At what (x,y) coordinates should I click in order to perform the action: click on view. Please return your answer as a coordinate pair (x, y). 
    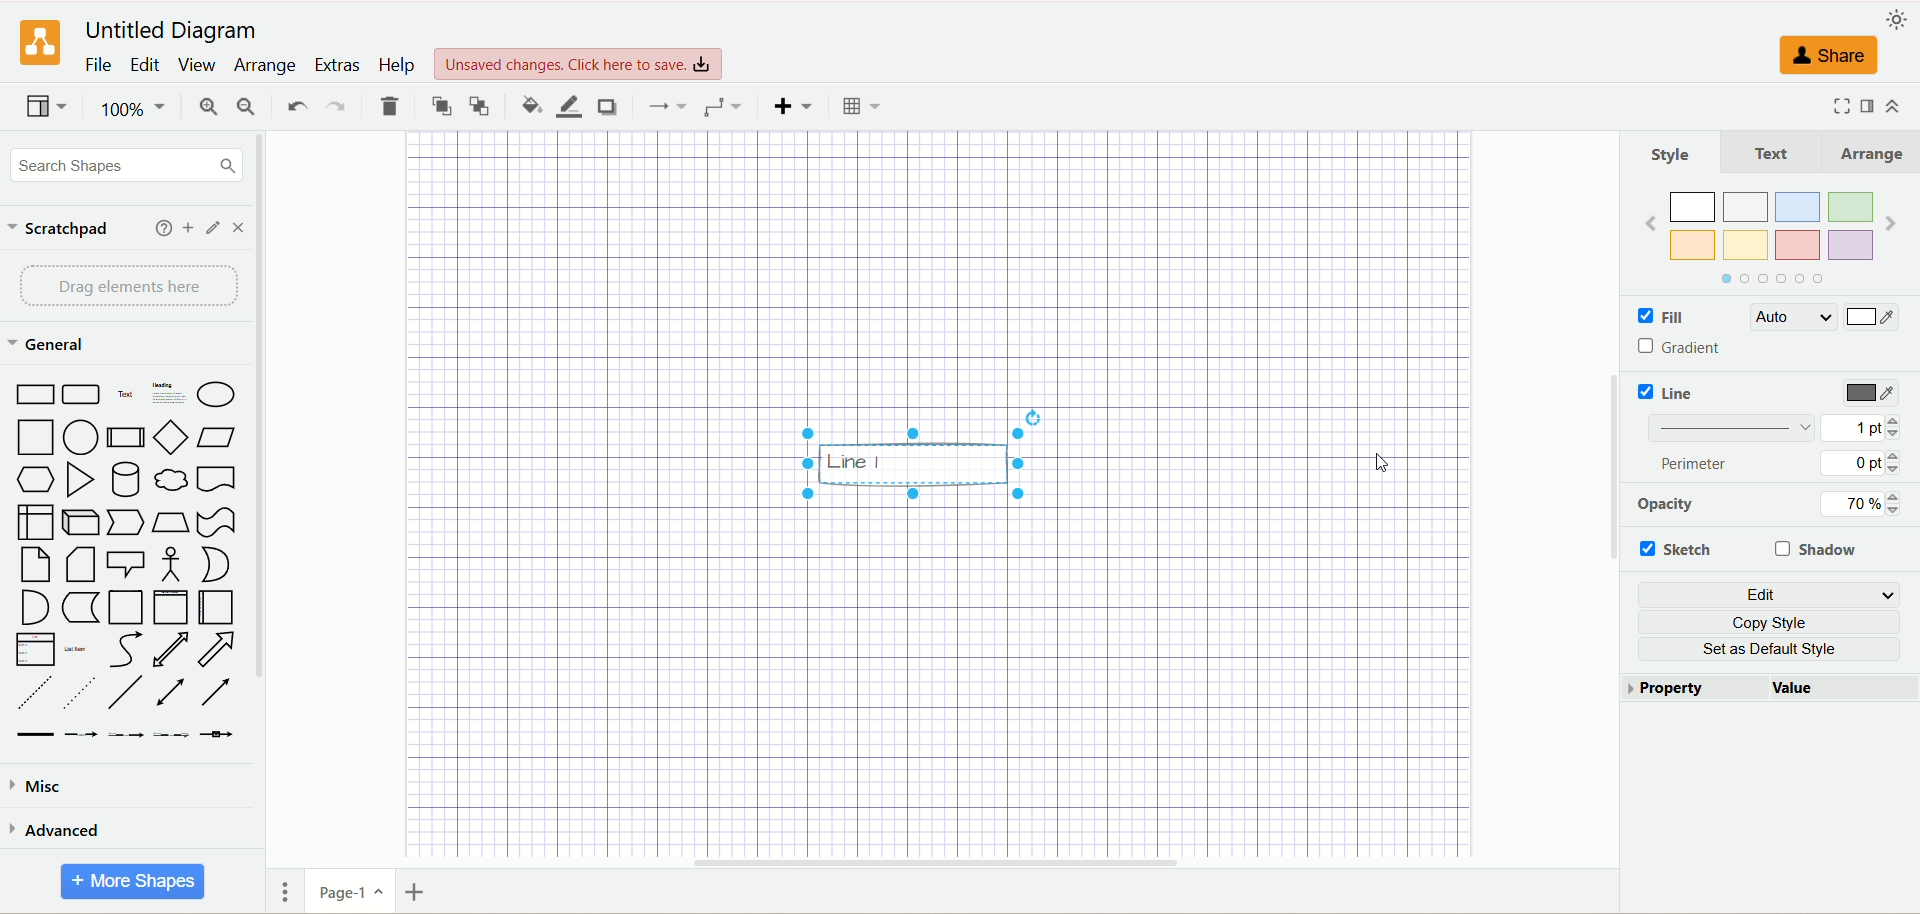
    Looking at the image, I should click on (197, 65).